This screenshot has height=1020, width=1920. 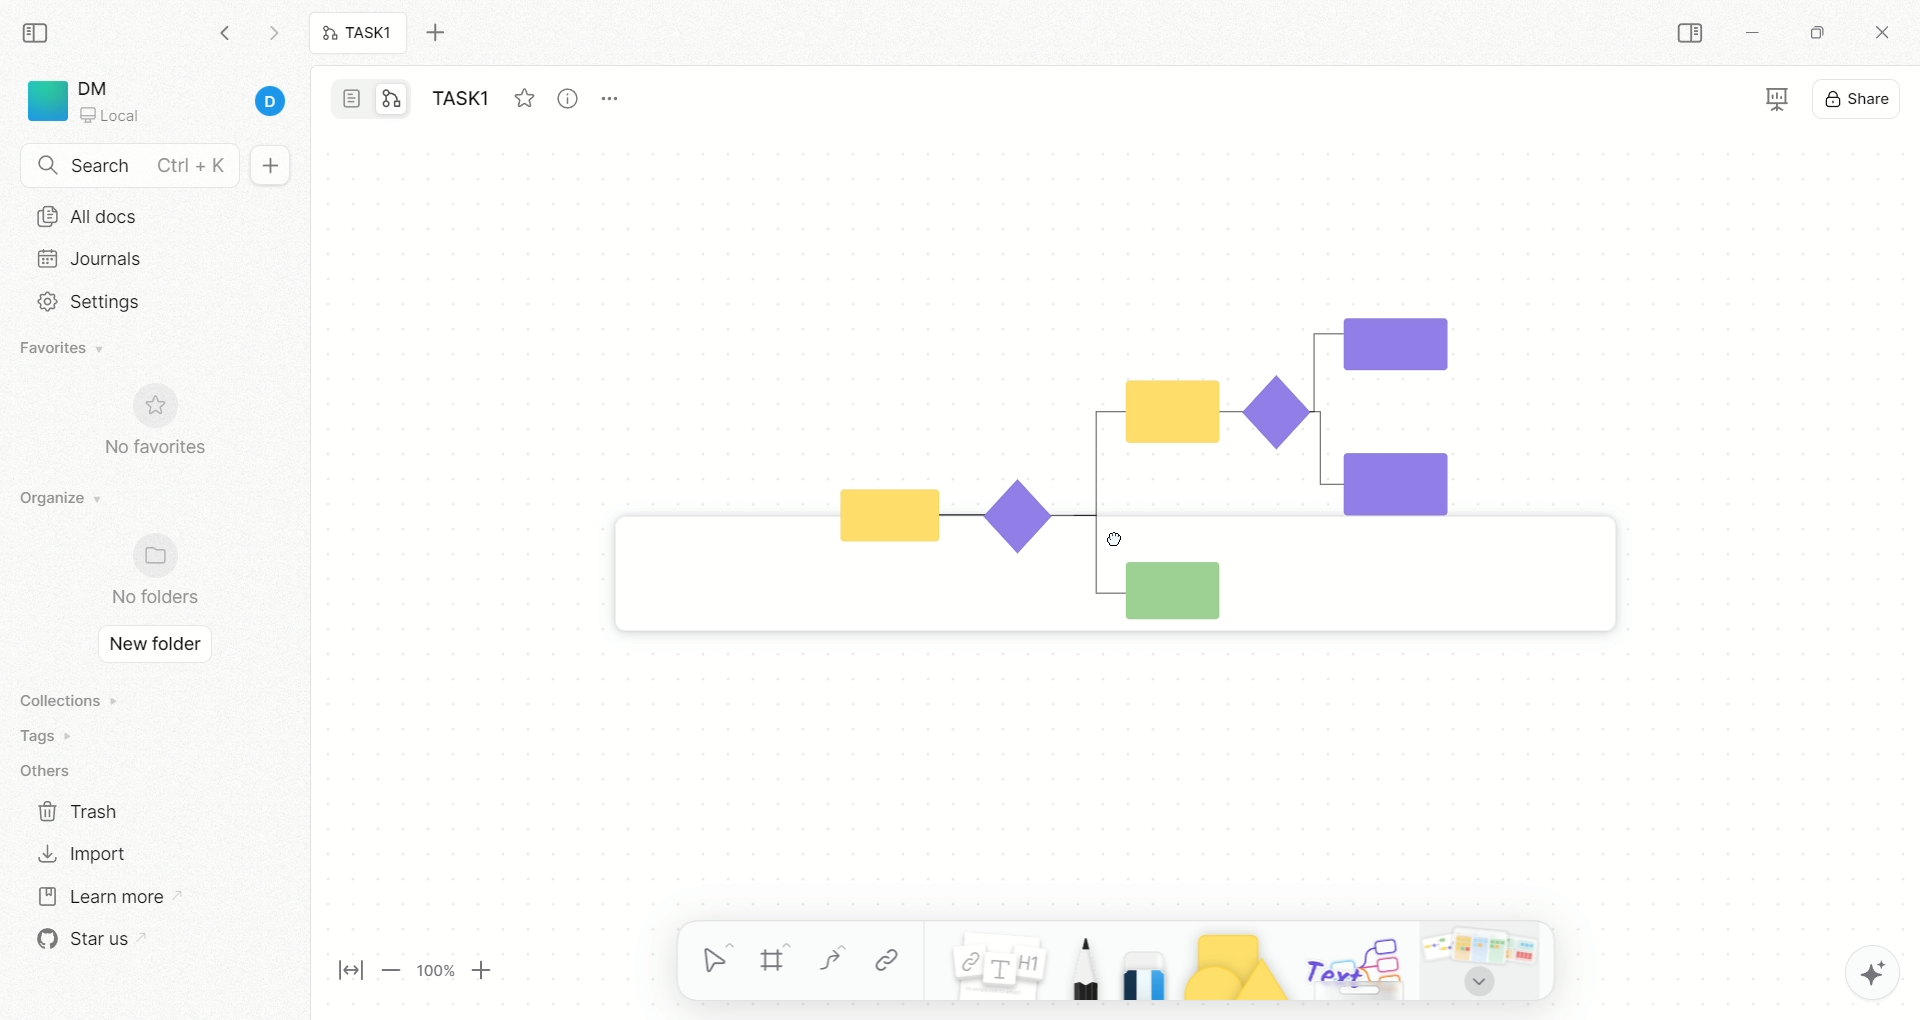 I want to click on page magnification, so click(x=422, y=973).